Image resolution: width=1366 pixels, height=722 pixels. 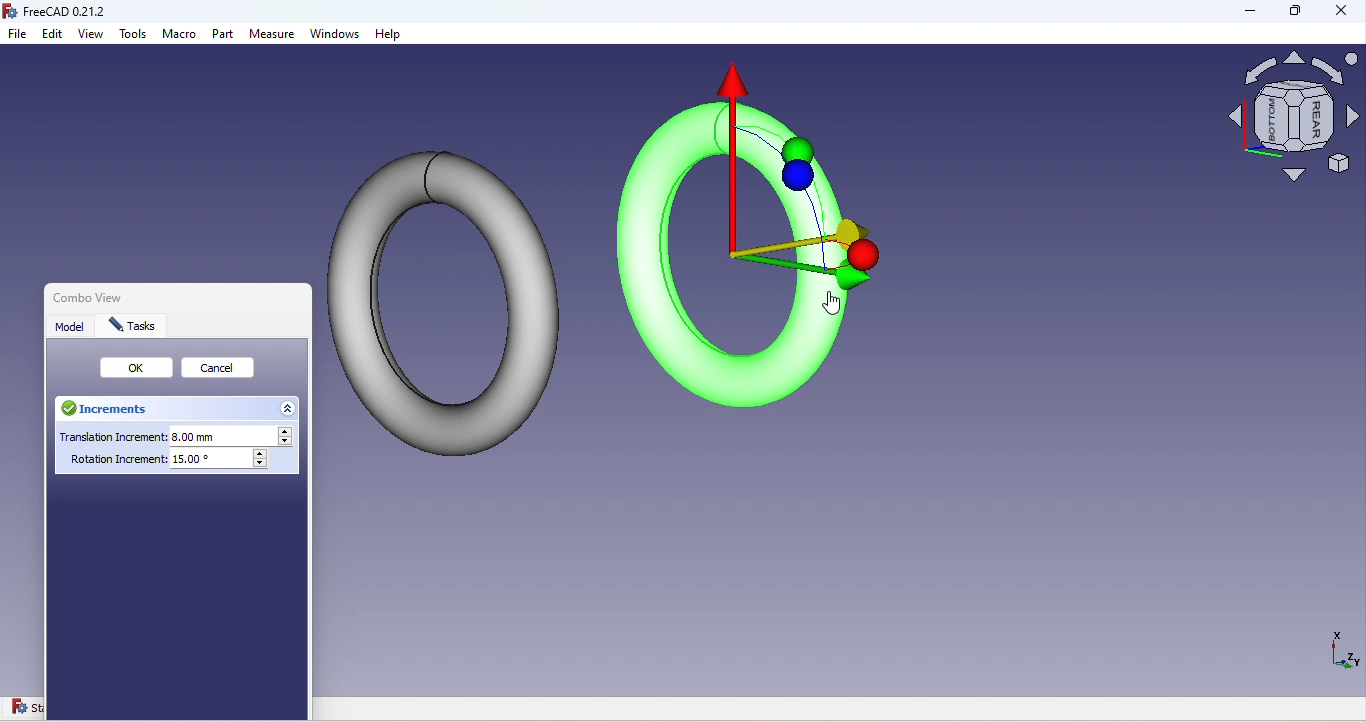 What do you see at coordinates (92, 35) in the screenshot?
I see `View` at bounding box center [92, 35].